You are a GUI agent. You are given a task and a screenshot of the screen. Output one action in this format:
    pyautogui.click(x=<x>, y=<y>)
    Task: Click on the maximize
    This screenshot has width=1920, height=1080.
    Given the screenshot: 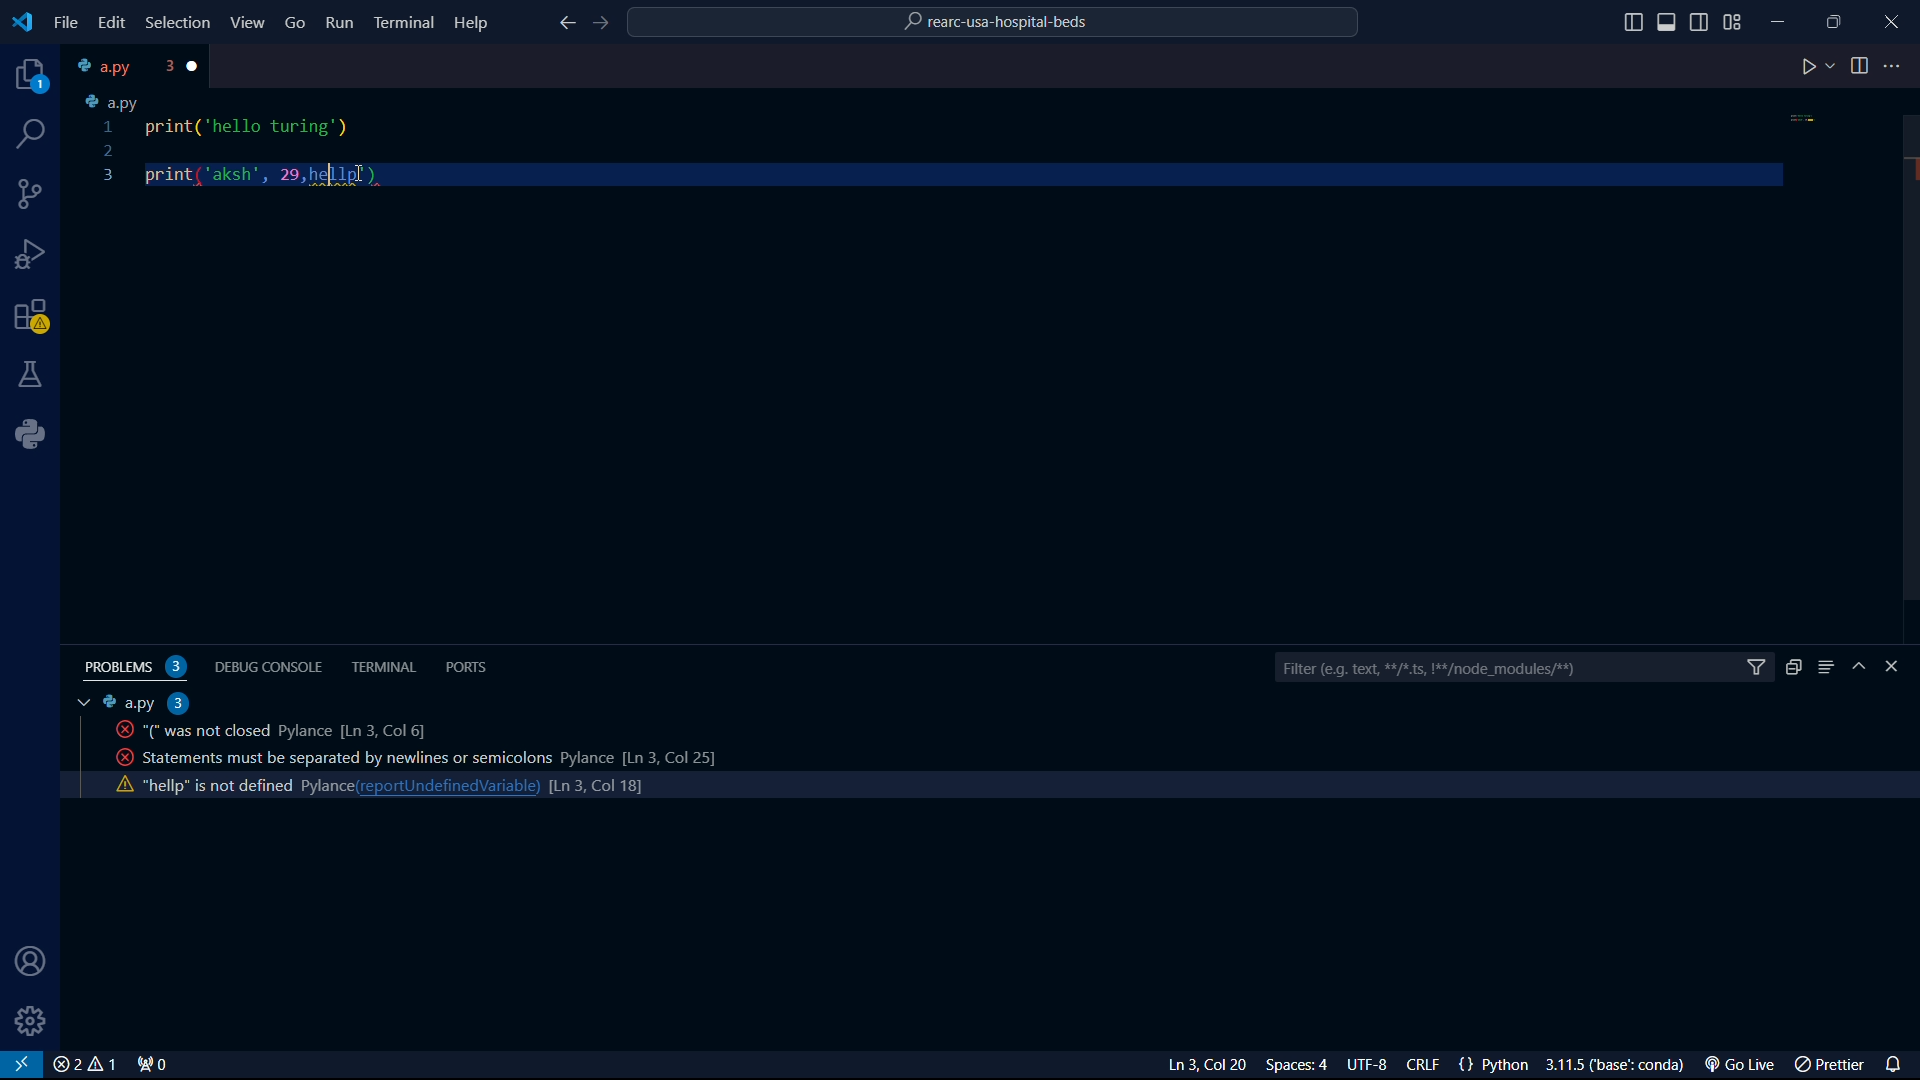 What is the action you would take?
    pyautogui.click(x=1837, y=21)
    